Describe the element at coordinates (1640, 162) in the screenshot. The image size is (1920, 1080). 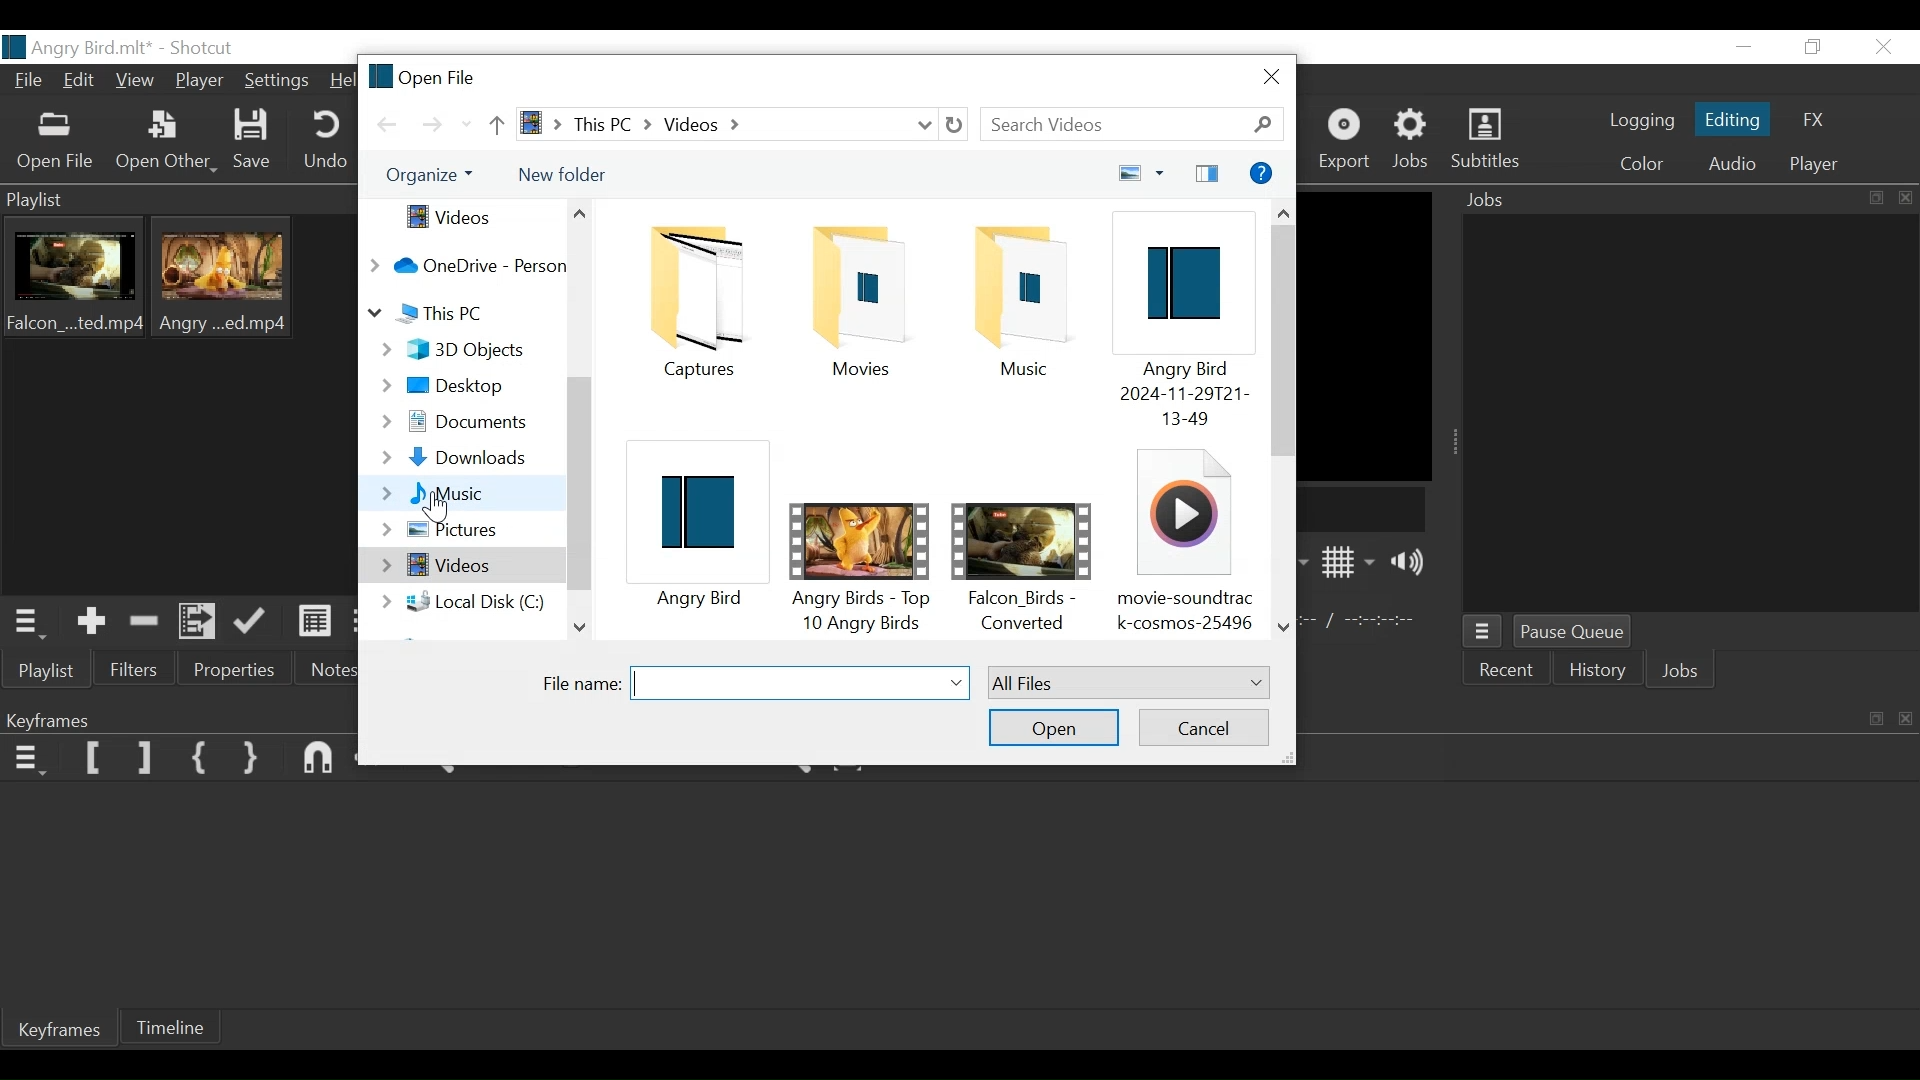
I see `Color` at that location.